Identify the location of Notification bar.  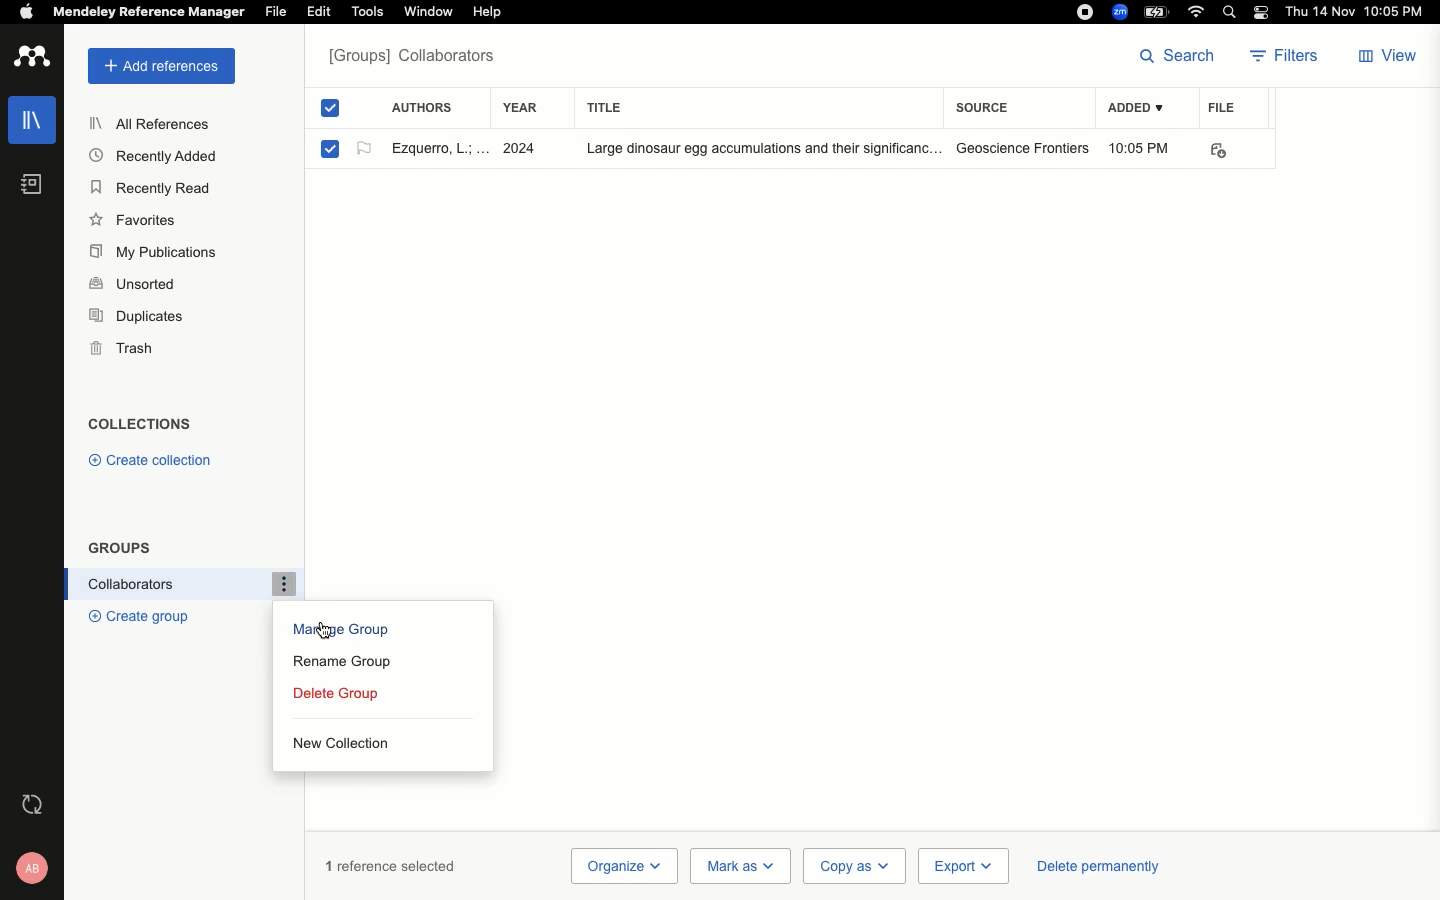
(1262, 14).